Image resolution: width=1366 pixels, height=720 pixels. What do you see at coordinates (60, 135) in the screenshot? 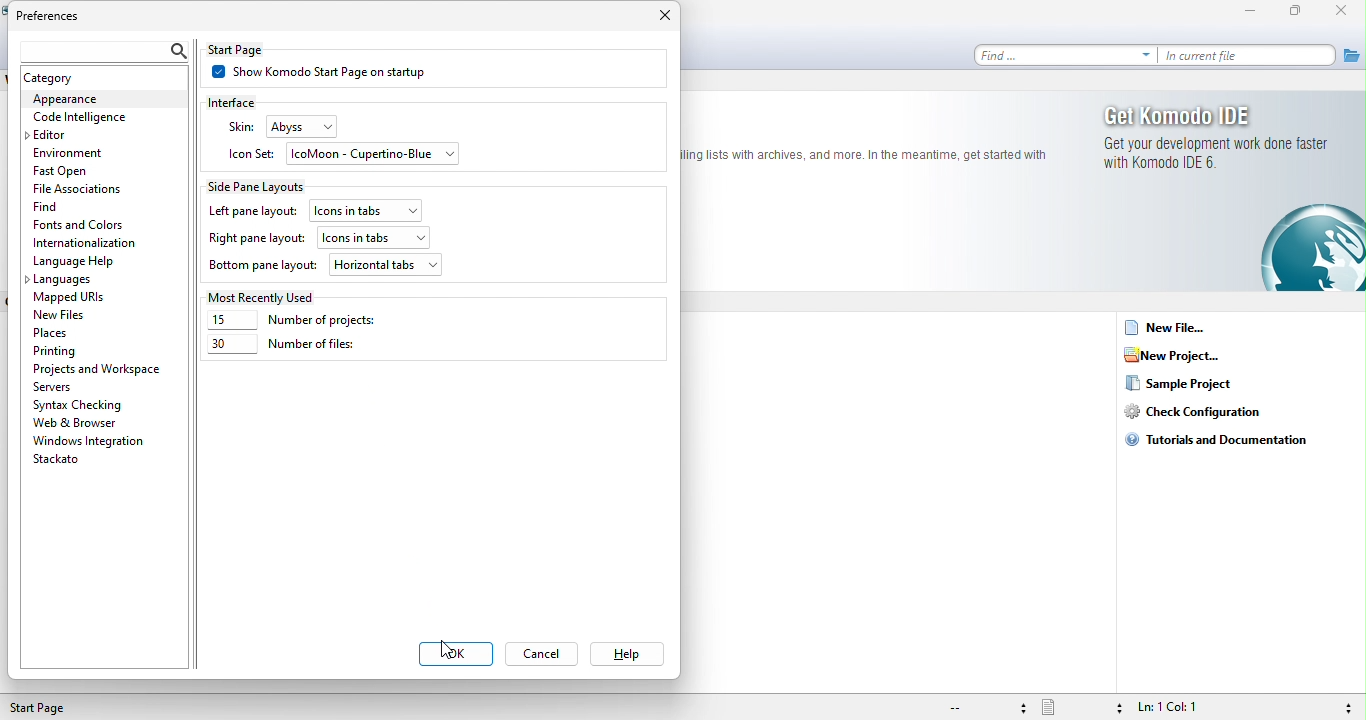
I see `editor` at bounding box center [60, 135].